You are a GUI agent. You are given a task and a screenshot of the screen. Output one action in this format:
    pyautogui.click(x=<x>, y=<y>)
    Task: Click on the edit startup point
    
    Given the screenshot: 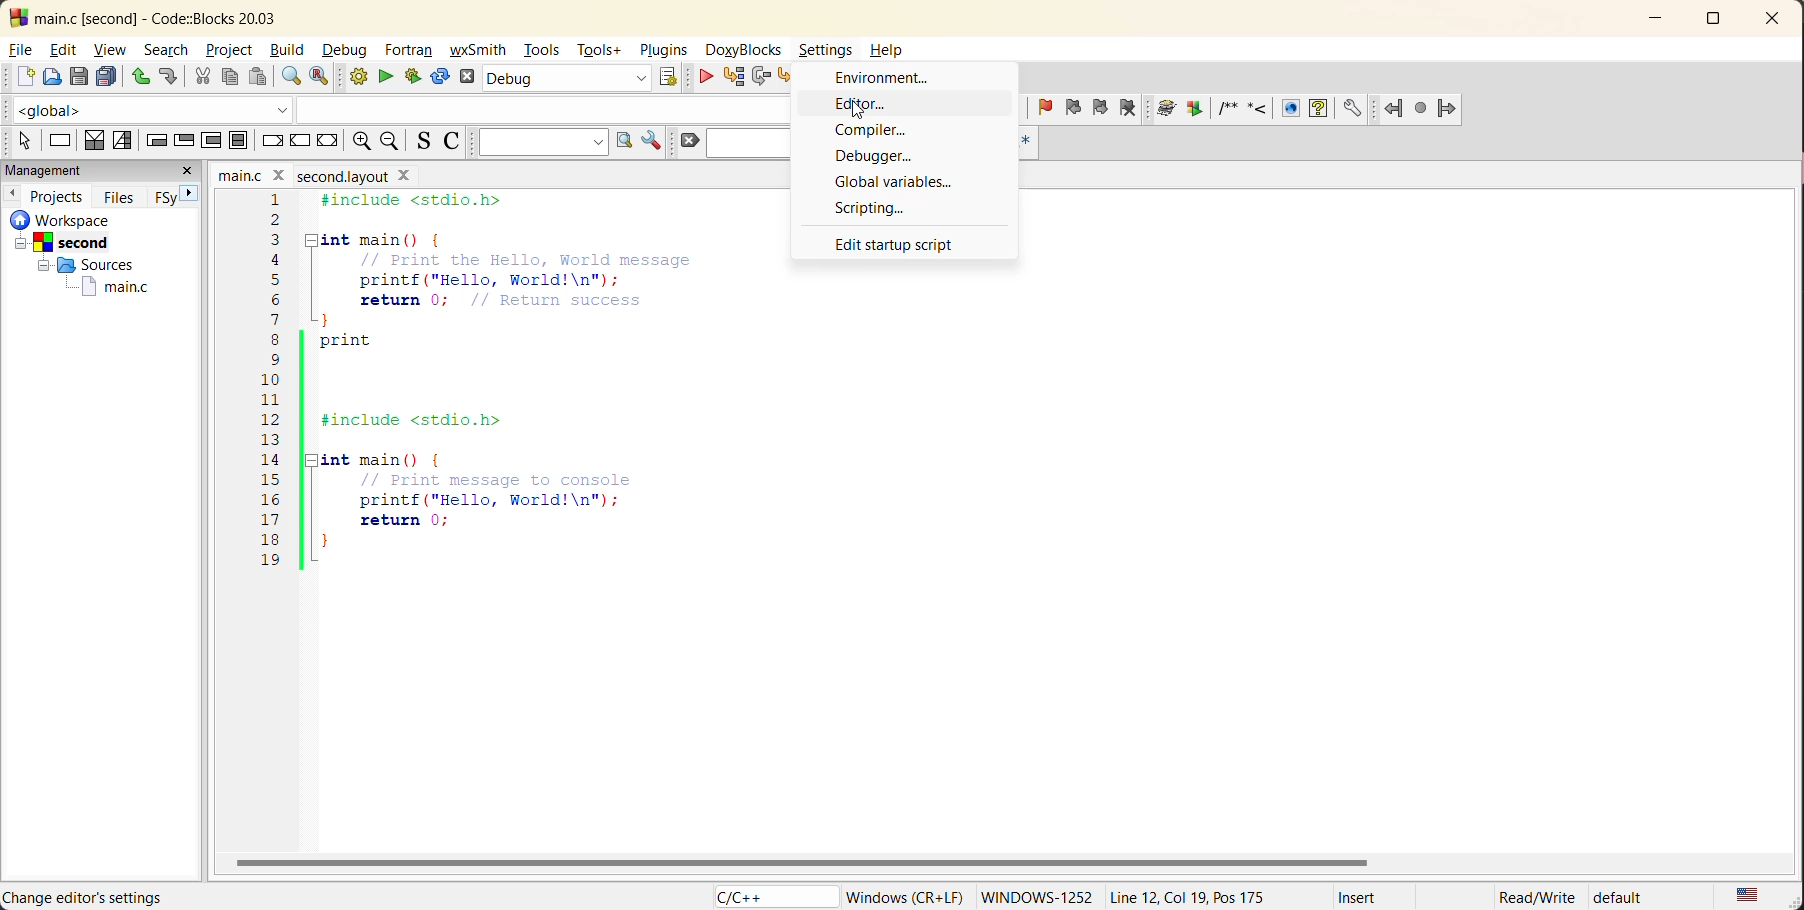 What is the action you would take?
    pyautogui.click(x=902, y=245)
    